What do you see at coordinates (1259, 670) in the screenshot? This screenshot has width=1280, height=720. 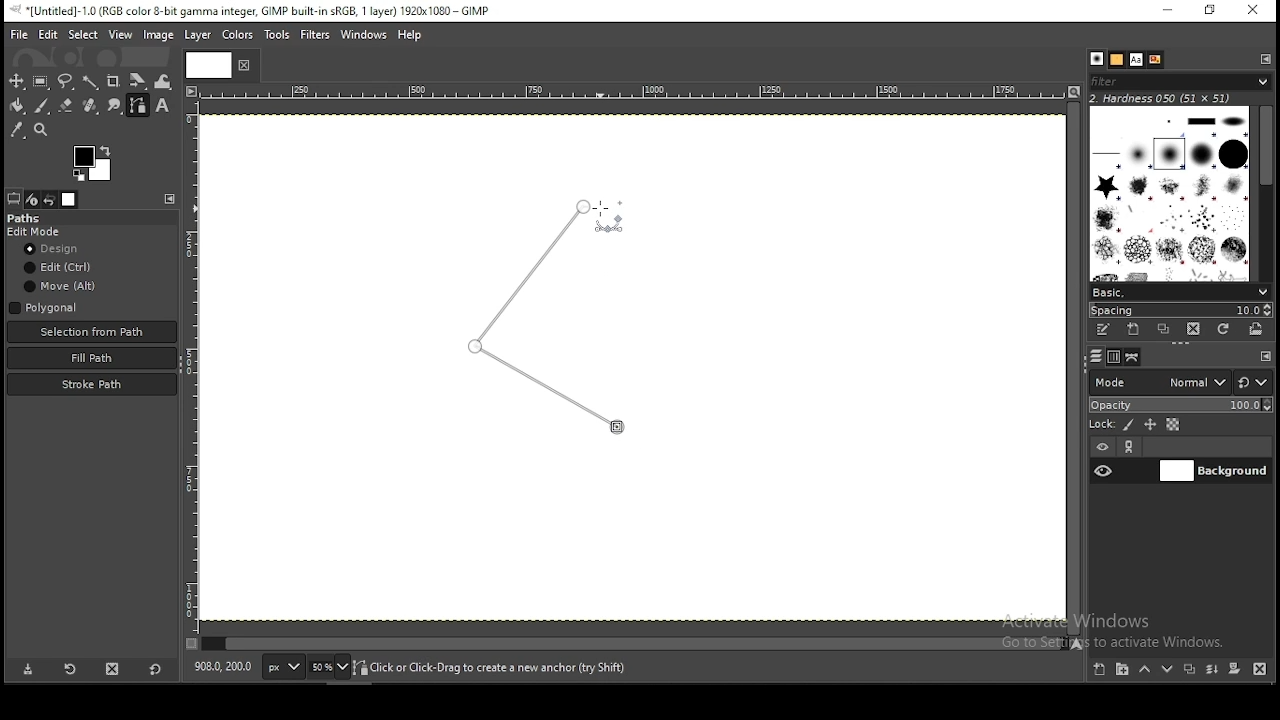 I see ` delete layer` at bounding box center [1259, 670].